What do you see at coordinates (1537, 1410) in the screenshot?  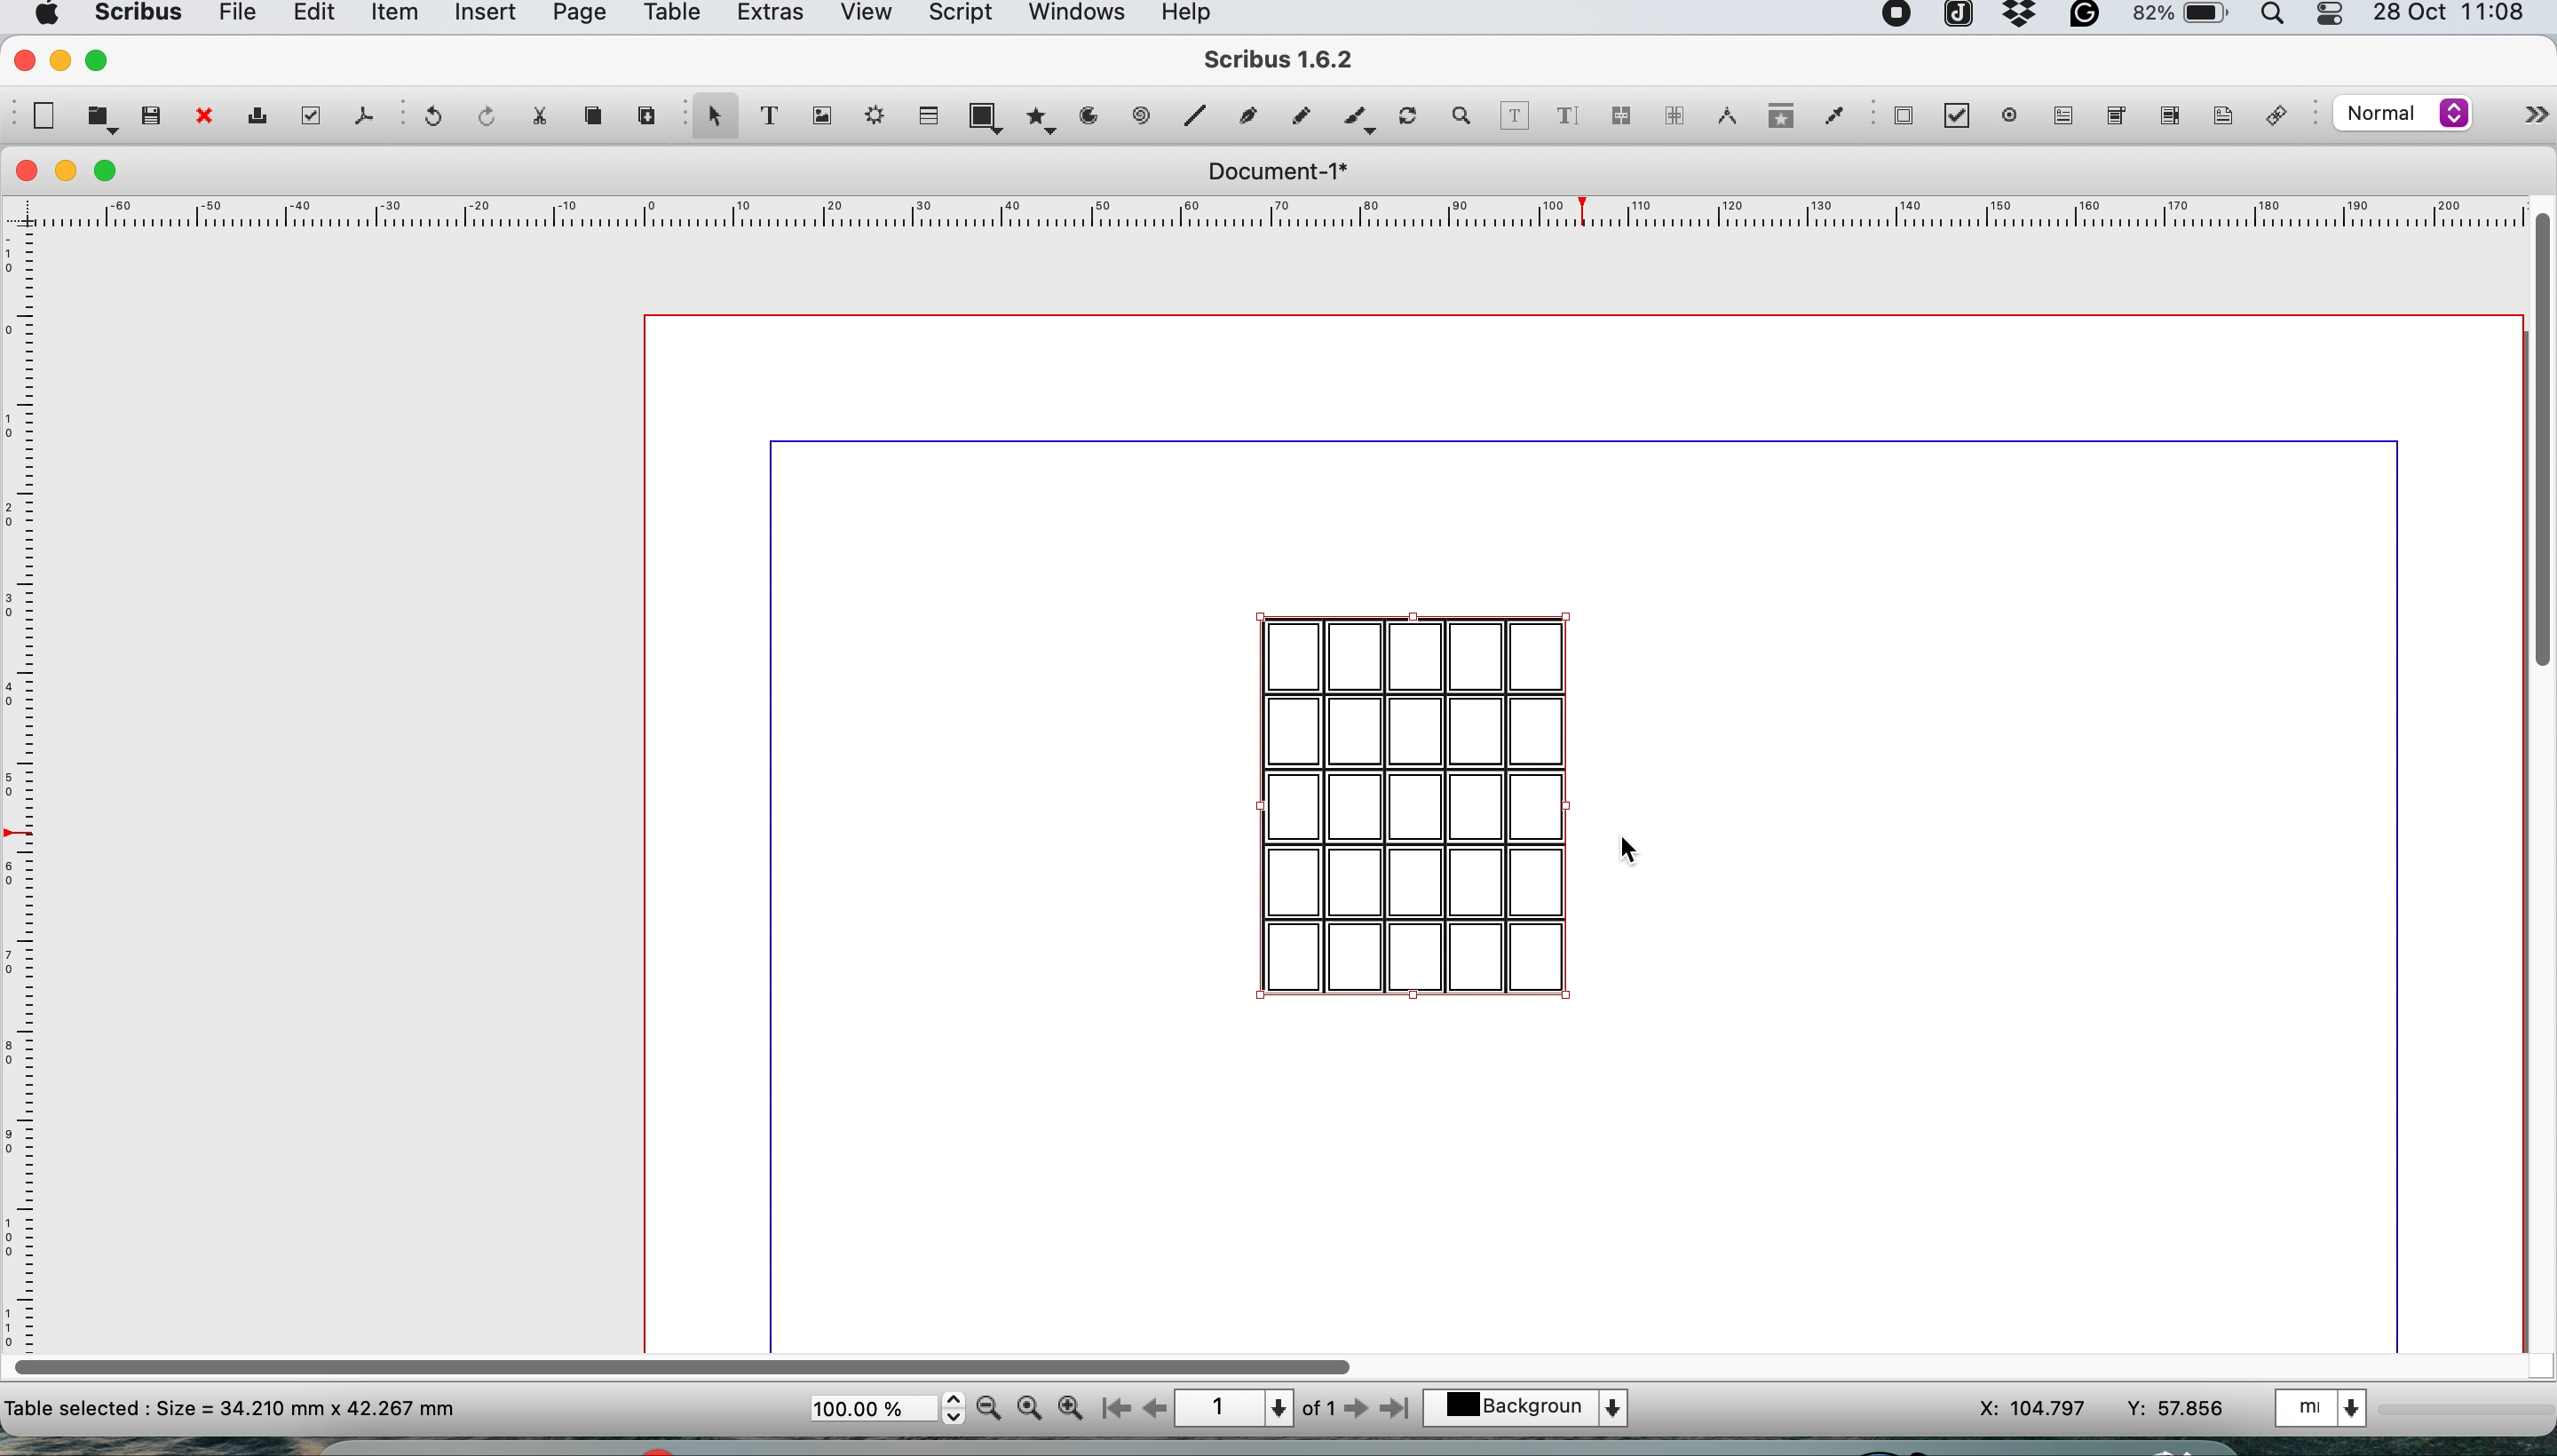 I see `select the current layer` at bounding box center [1537, 1410].